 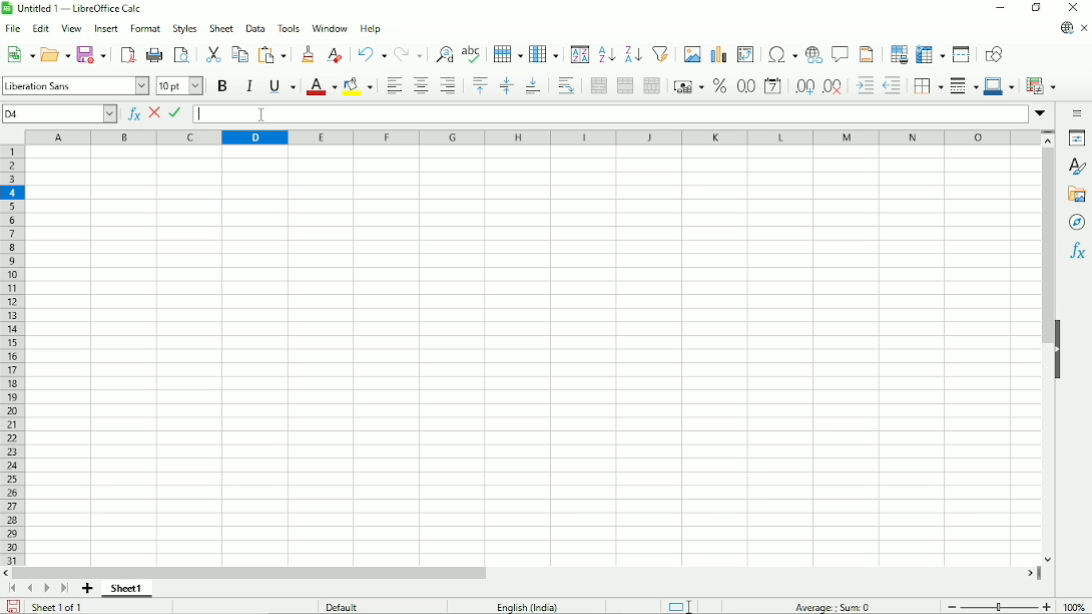 What do you see at coordinates (721, 86) in the screenshot?
I see `Format as percent` at bounding box center [721, 86].